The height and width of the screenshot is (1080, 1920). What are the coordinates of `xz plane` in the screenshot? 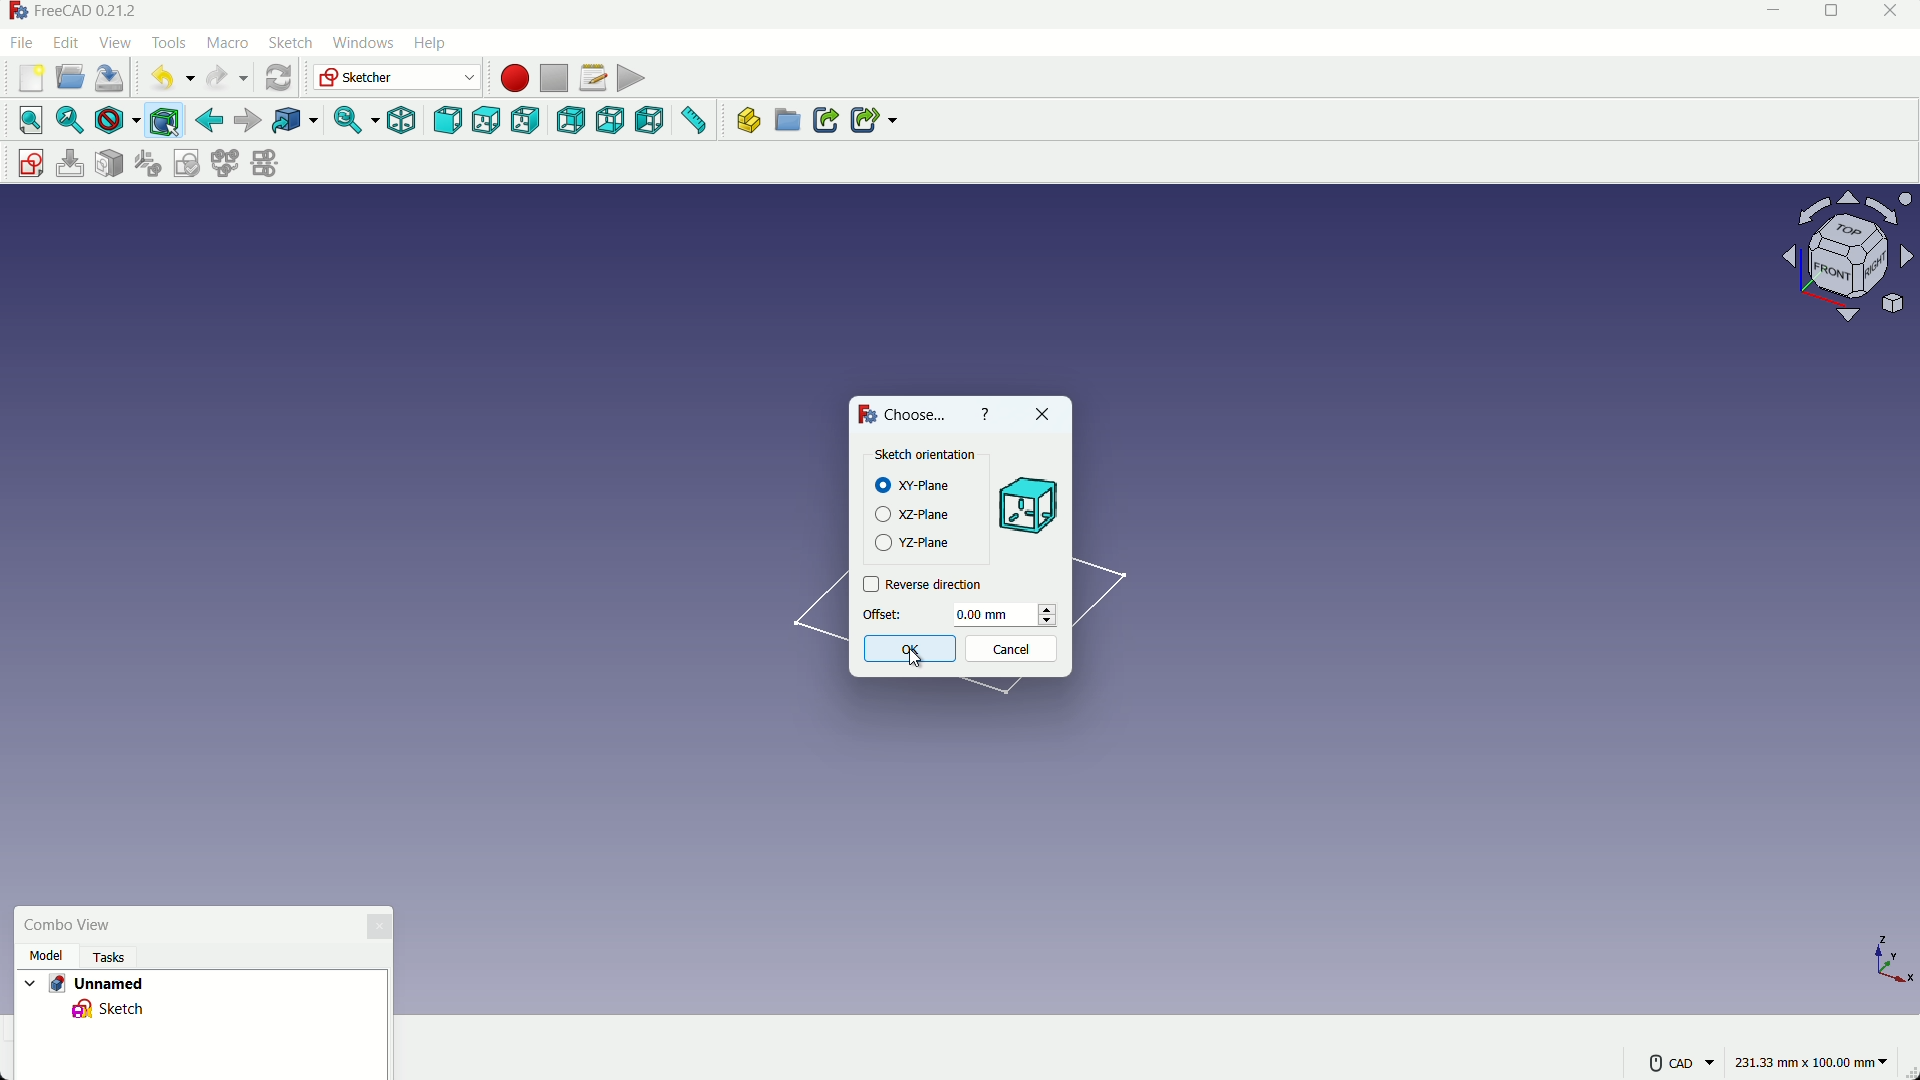 It's located at (913, 515).